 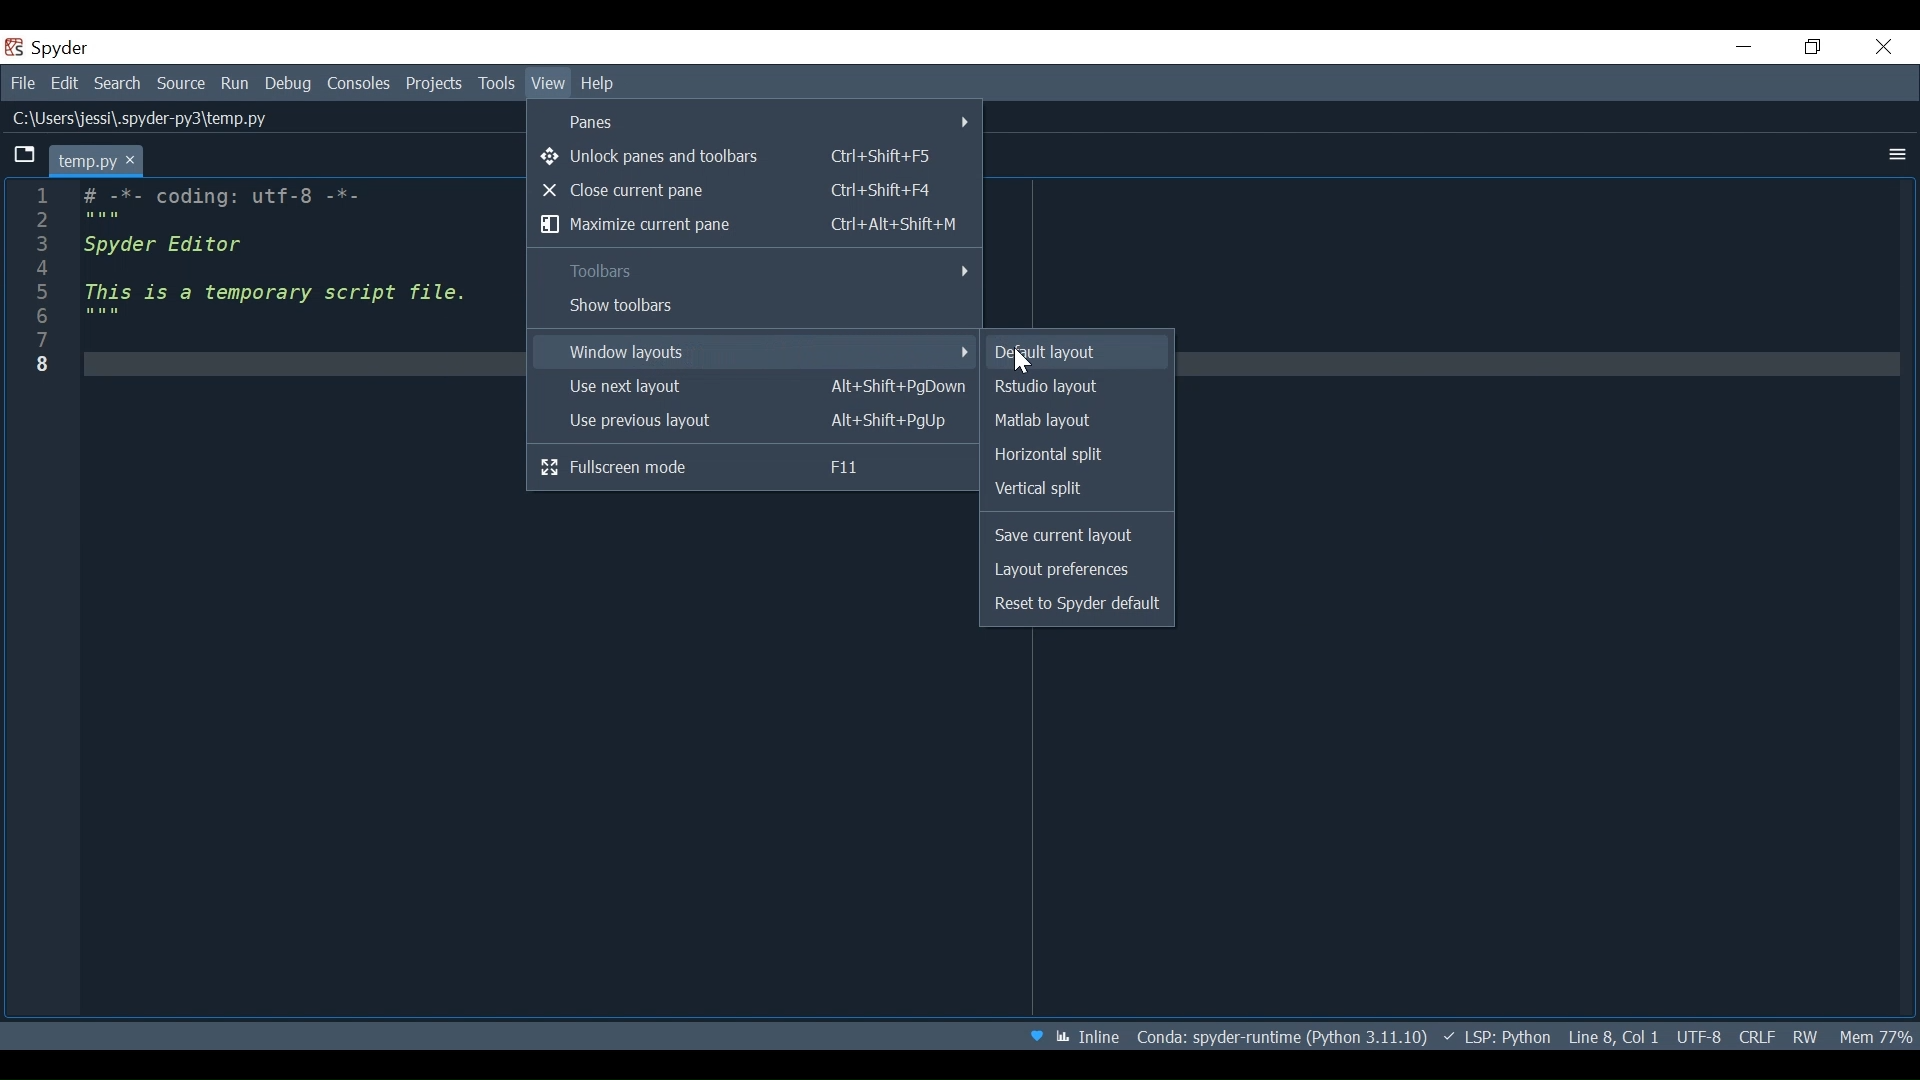 What do you see at coordinates (118, 85) in the screenshot?
I see `Search` at bounding box center [118, 85].